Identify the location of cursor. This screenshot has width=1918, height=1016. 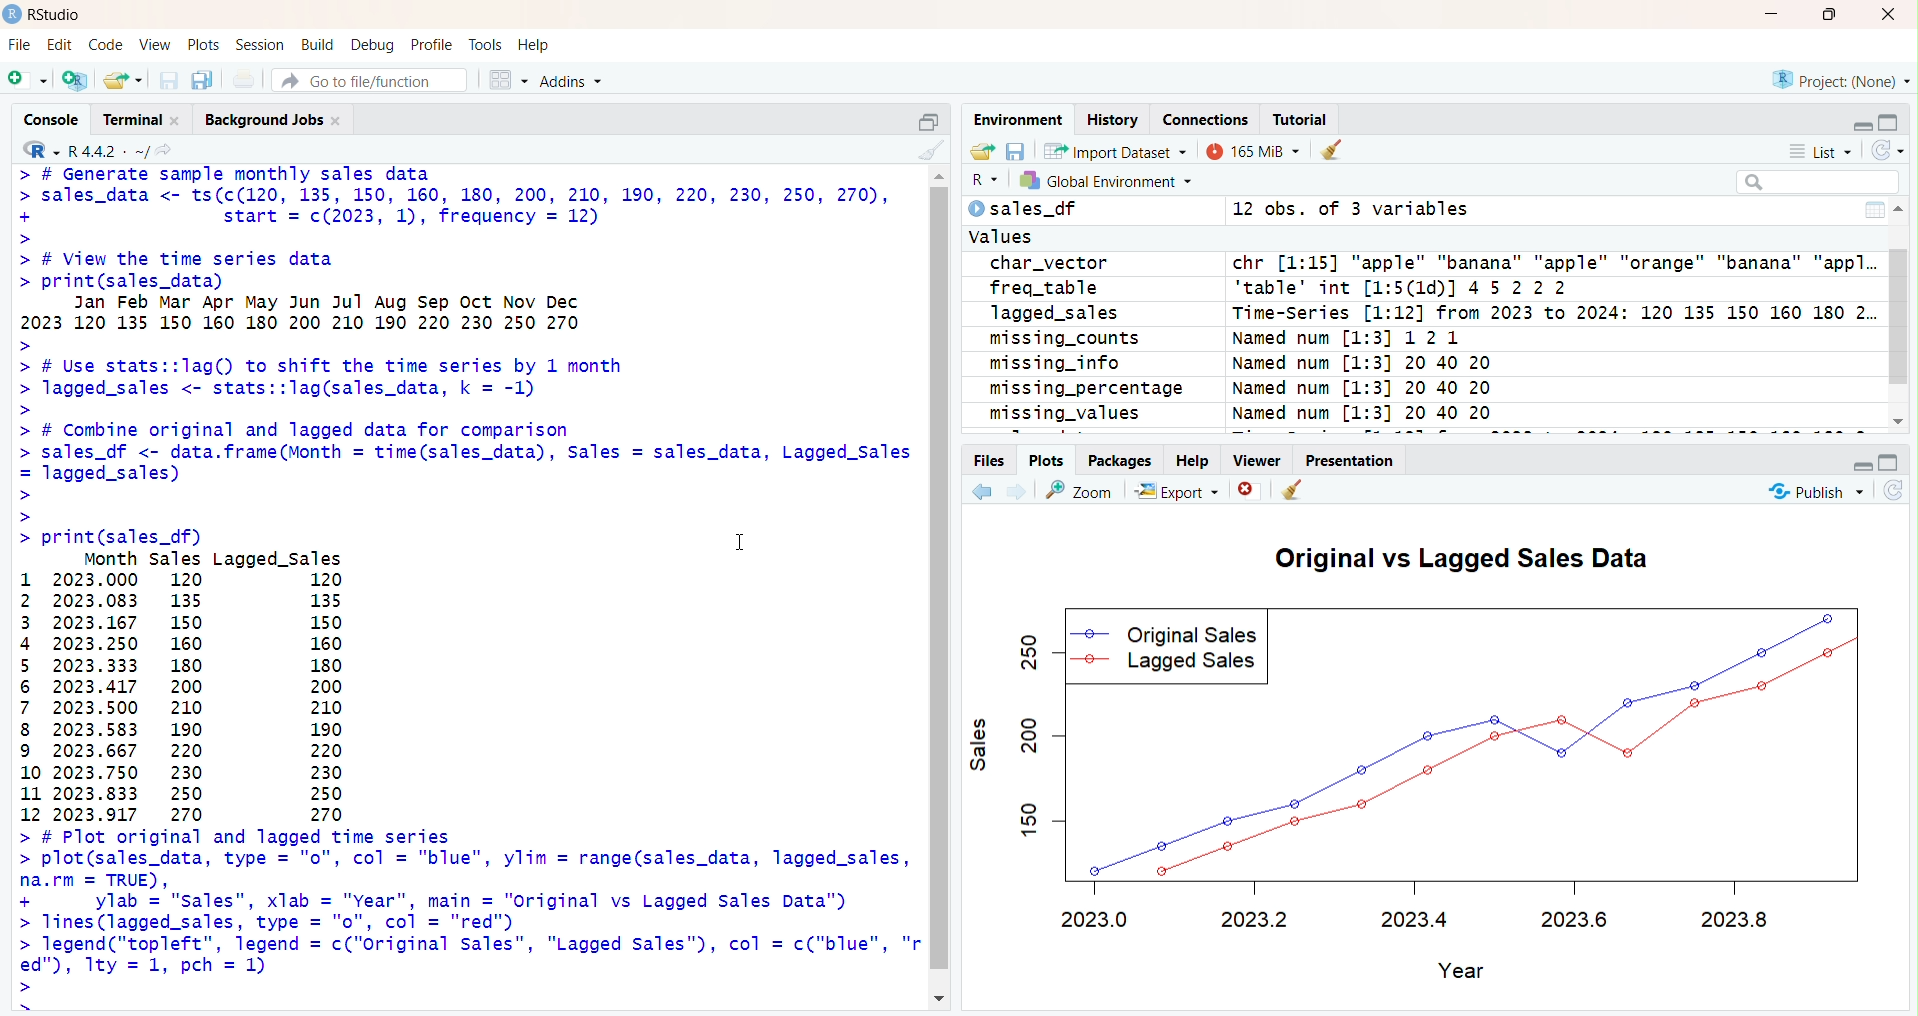
(741, 546).